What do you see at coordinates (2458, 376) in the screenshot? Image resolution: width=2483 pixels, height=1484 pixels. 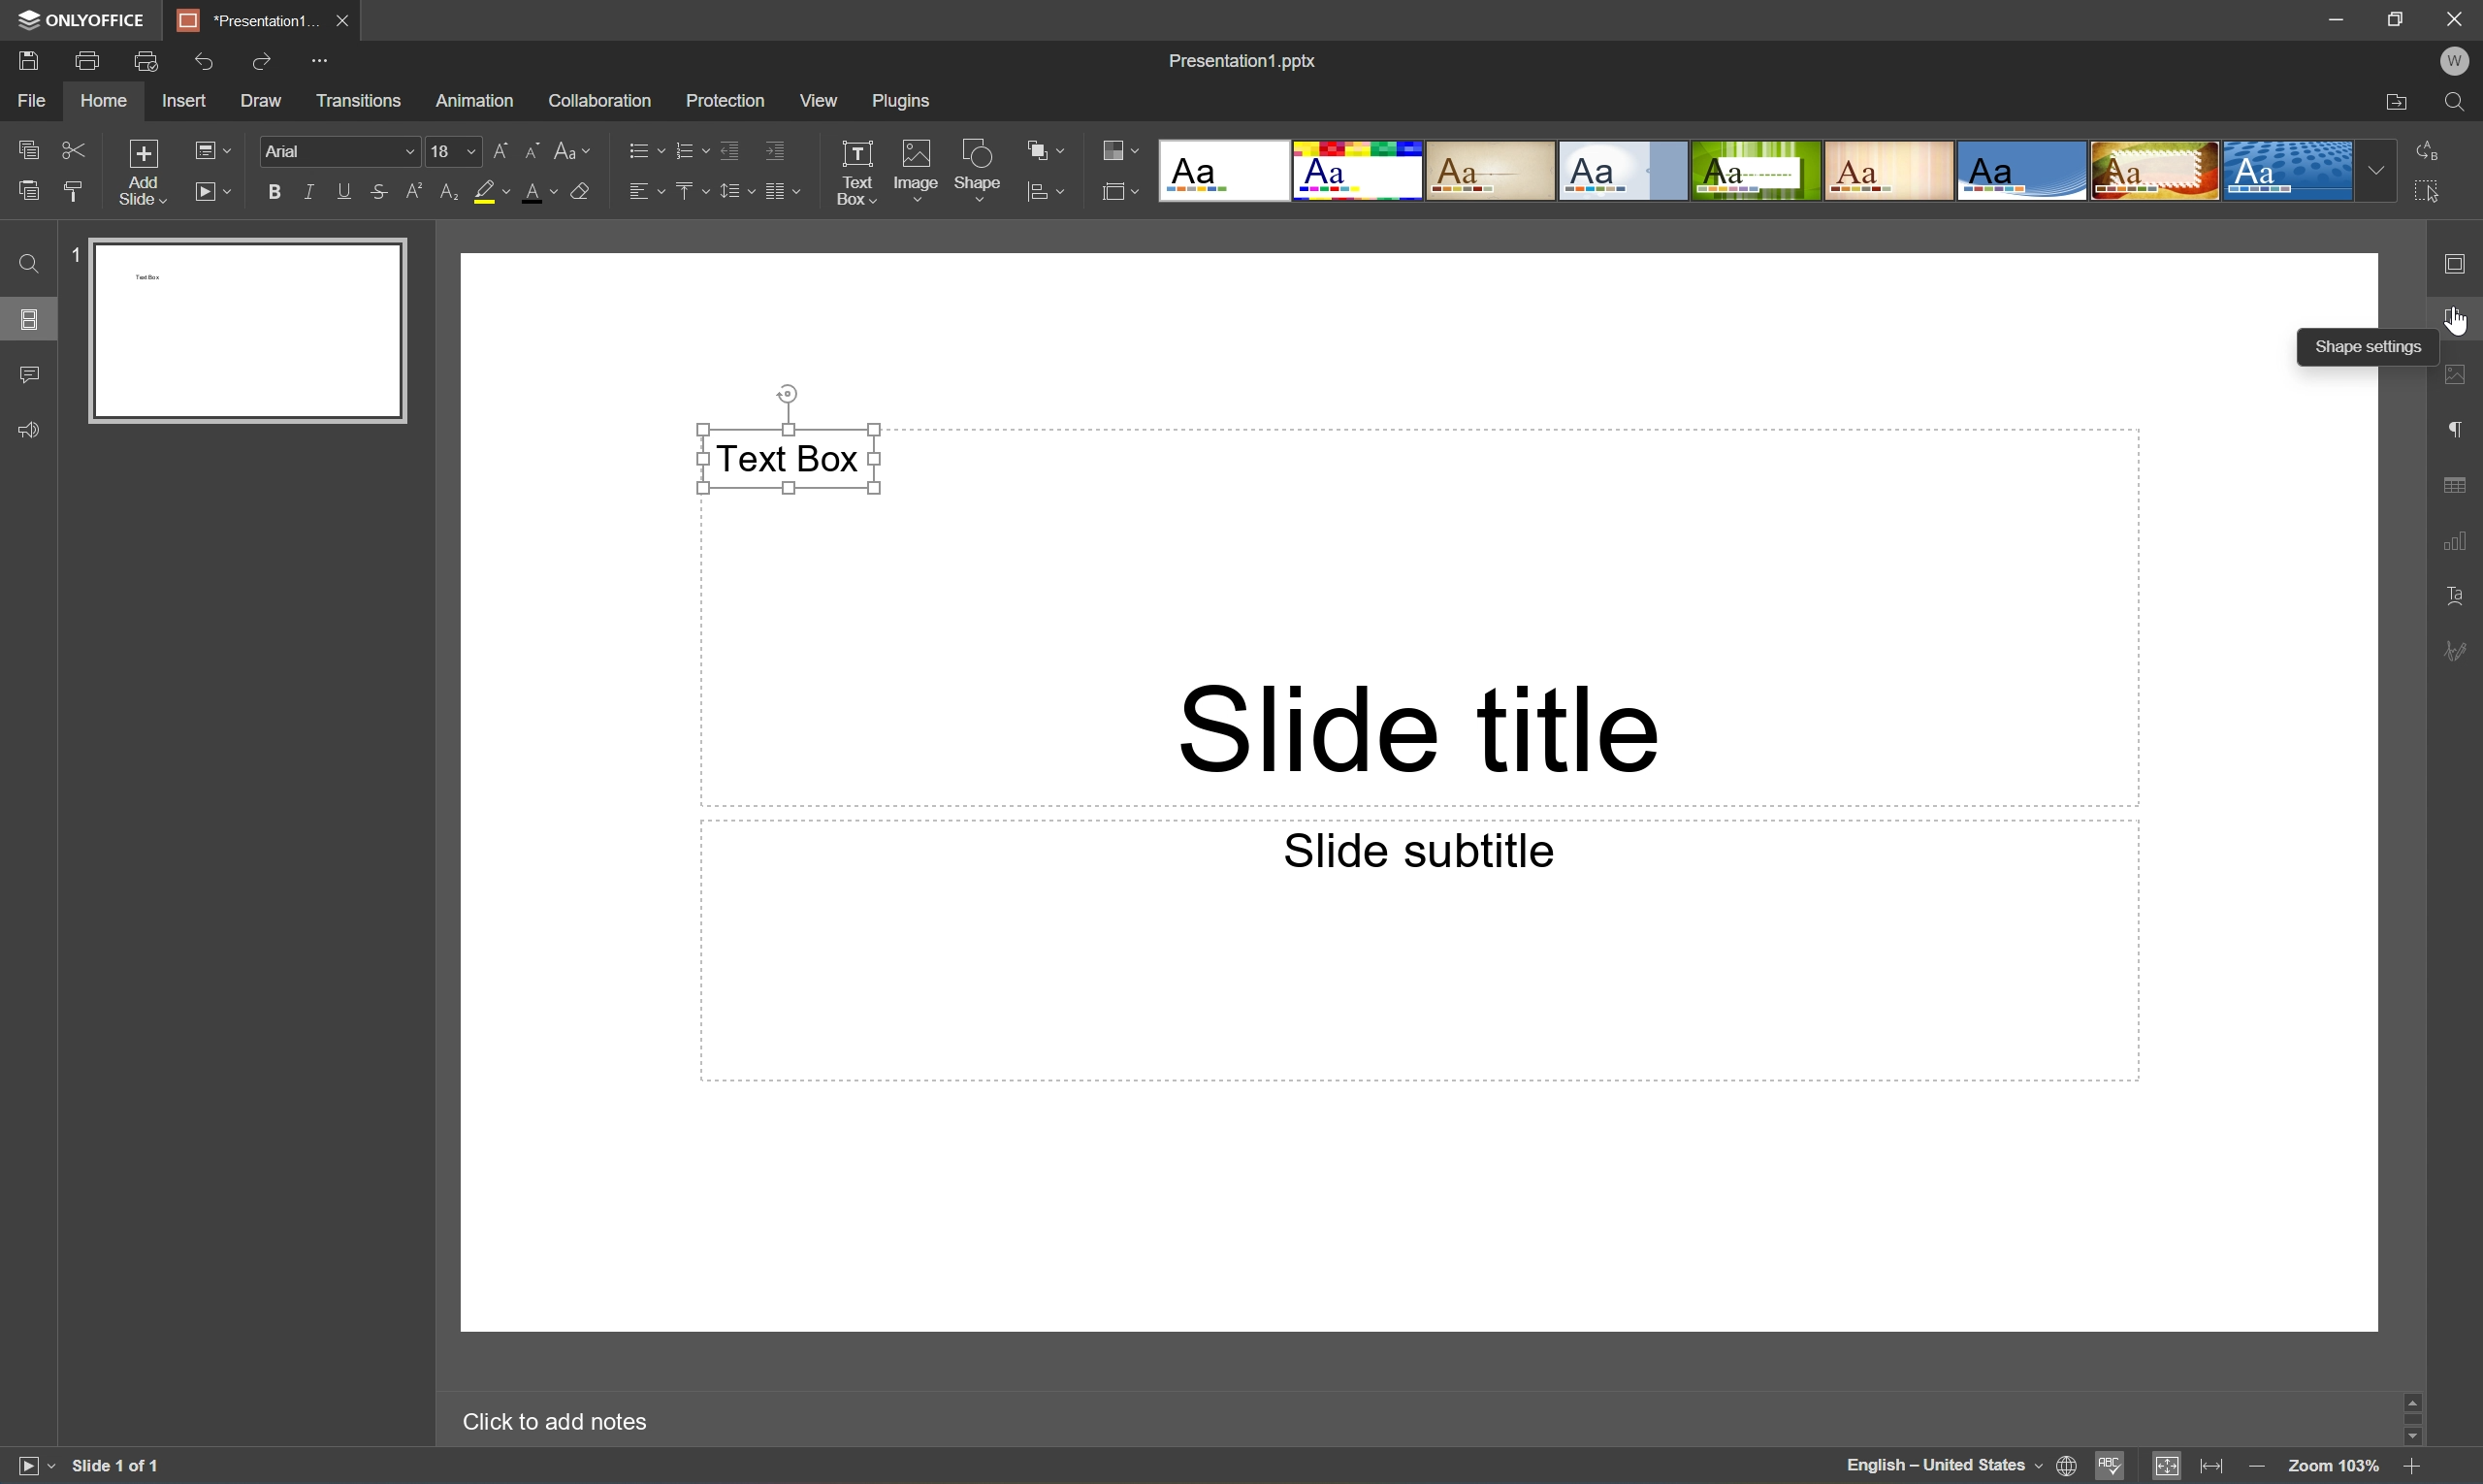 I see `Image settings` at bounding box center [2458, 376].